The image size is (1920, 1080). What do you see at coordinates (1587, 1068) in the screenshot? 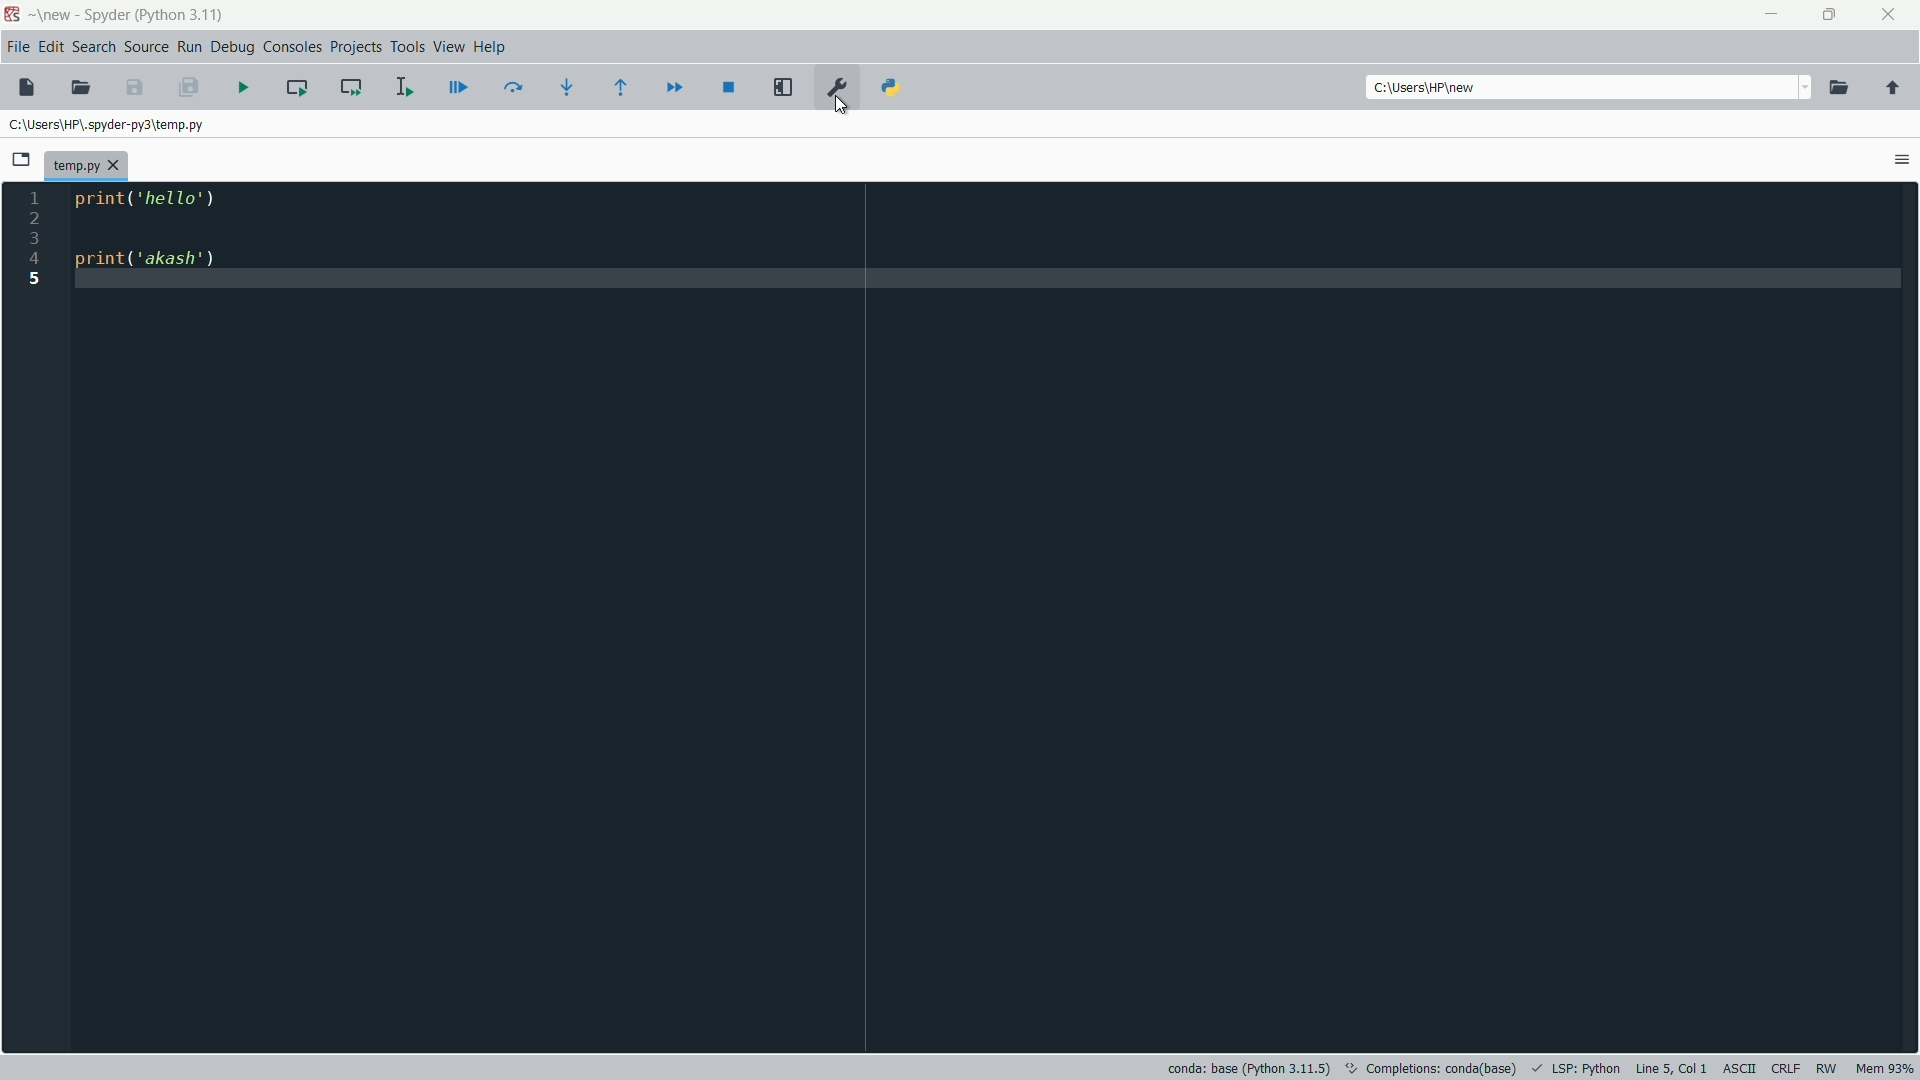
I see `LSP:Python` at bounding box center [1587, 1068].